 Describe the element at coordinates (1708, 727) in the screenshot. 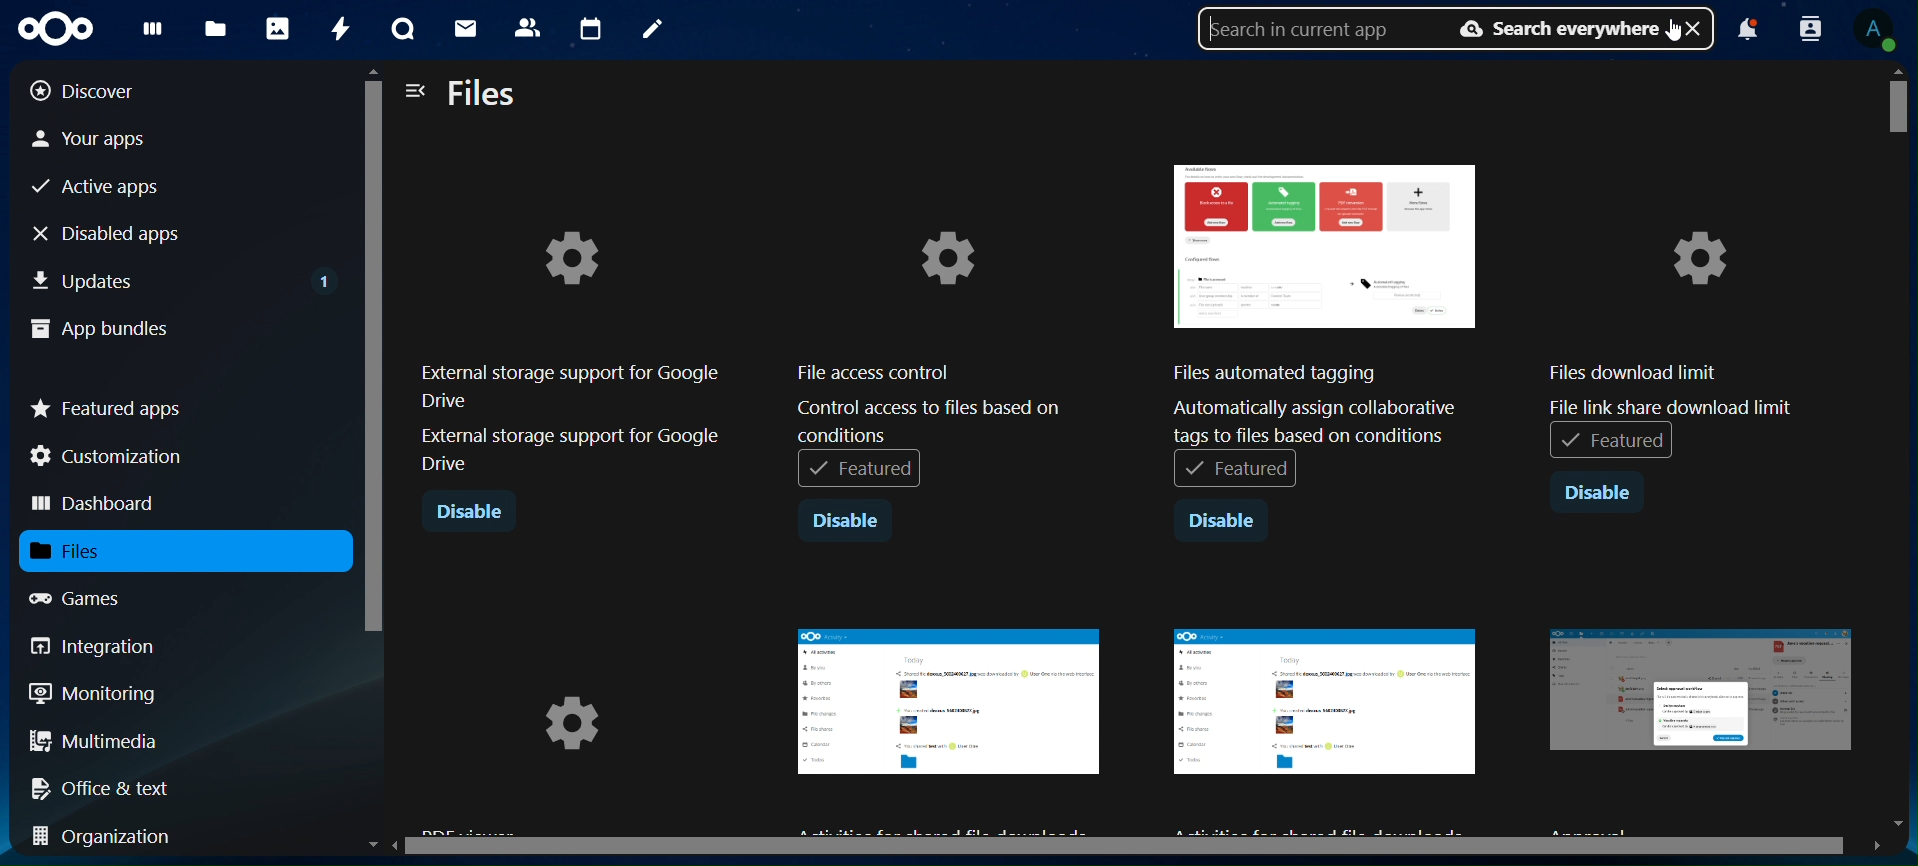

I see `image` at that location.